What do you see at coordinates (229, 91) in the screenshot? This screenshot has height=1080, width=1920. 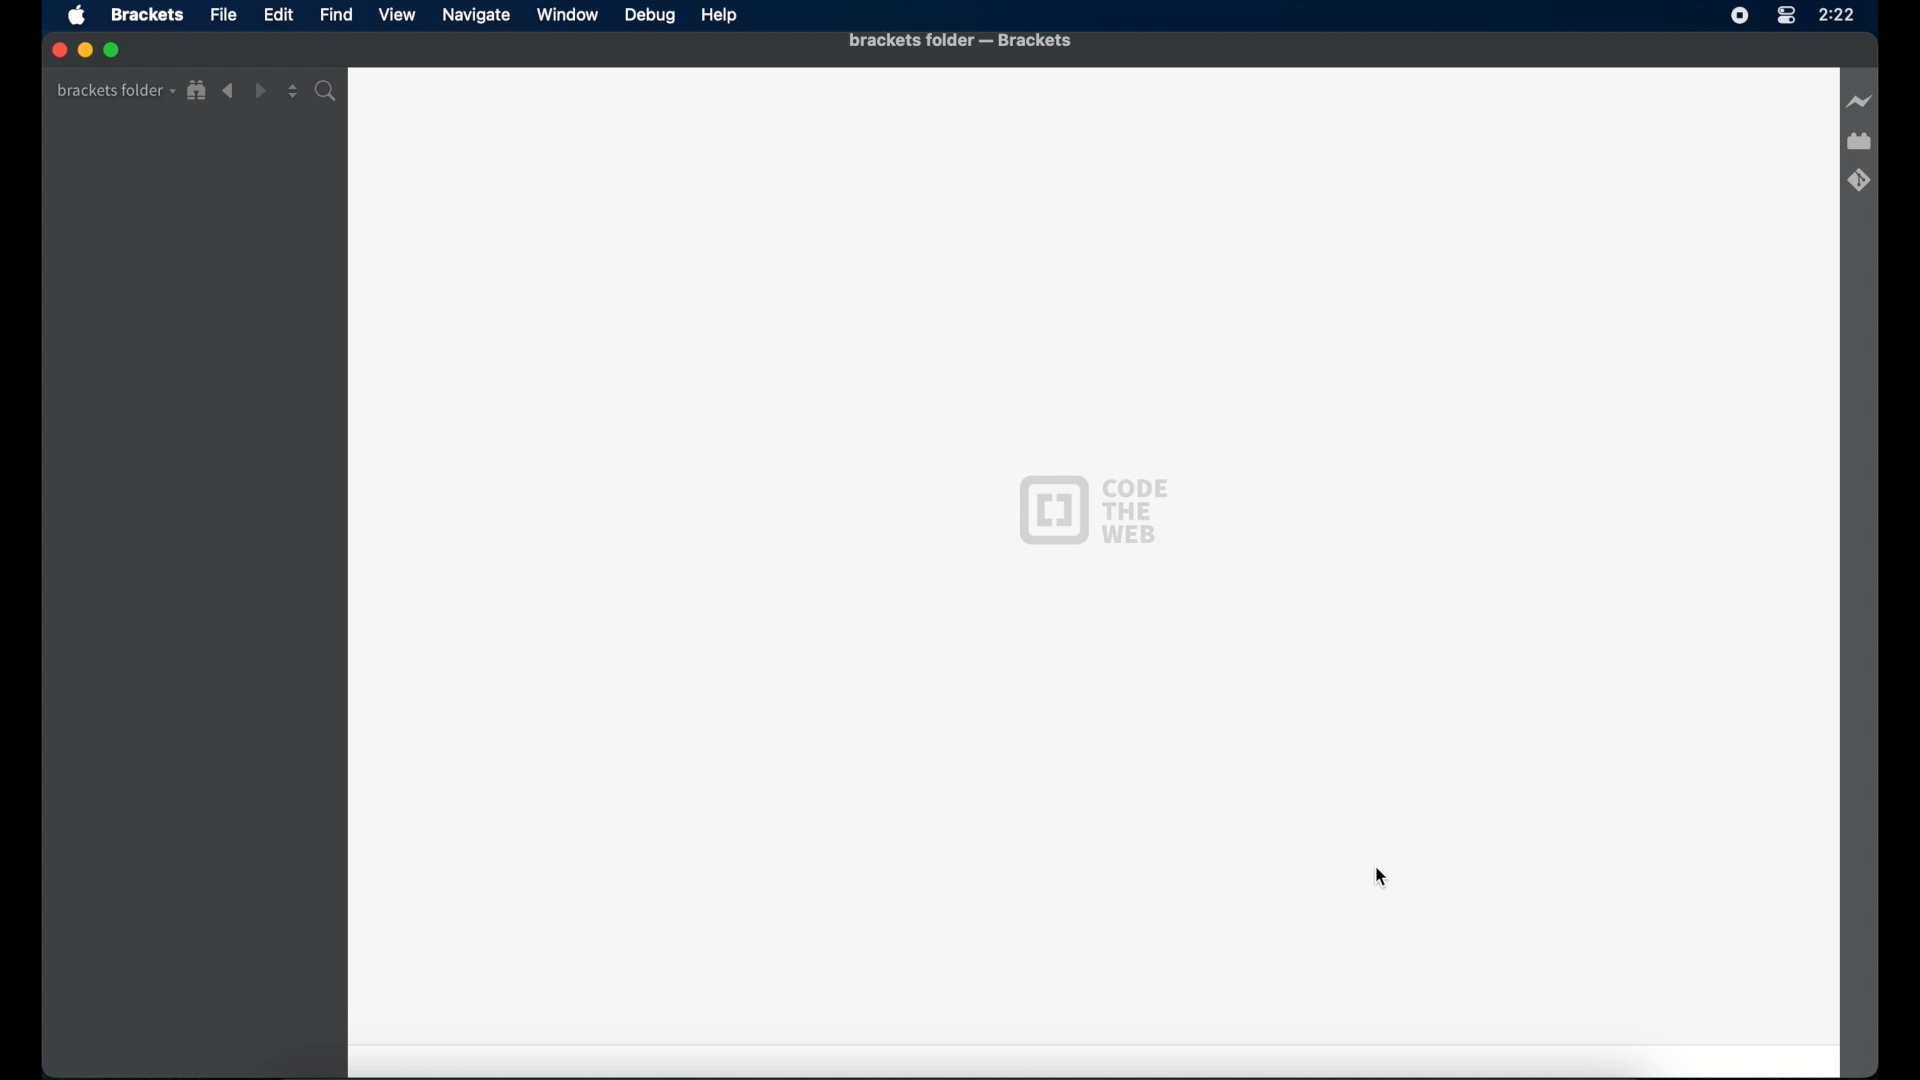 I see `backward` at bounding box center [229, 91].